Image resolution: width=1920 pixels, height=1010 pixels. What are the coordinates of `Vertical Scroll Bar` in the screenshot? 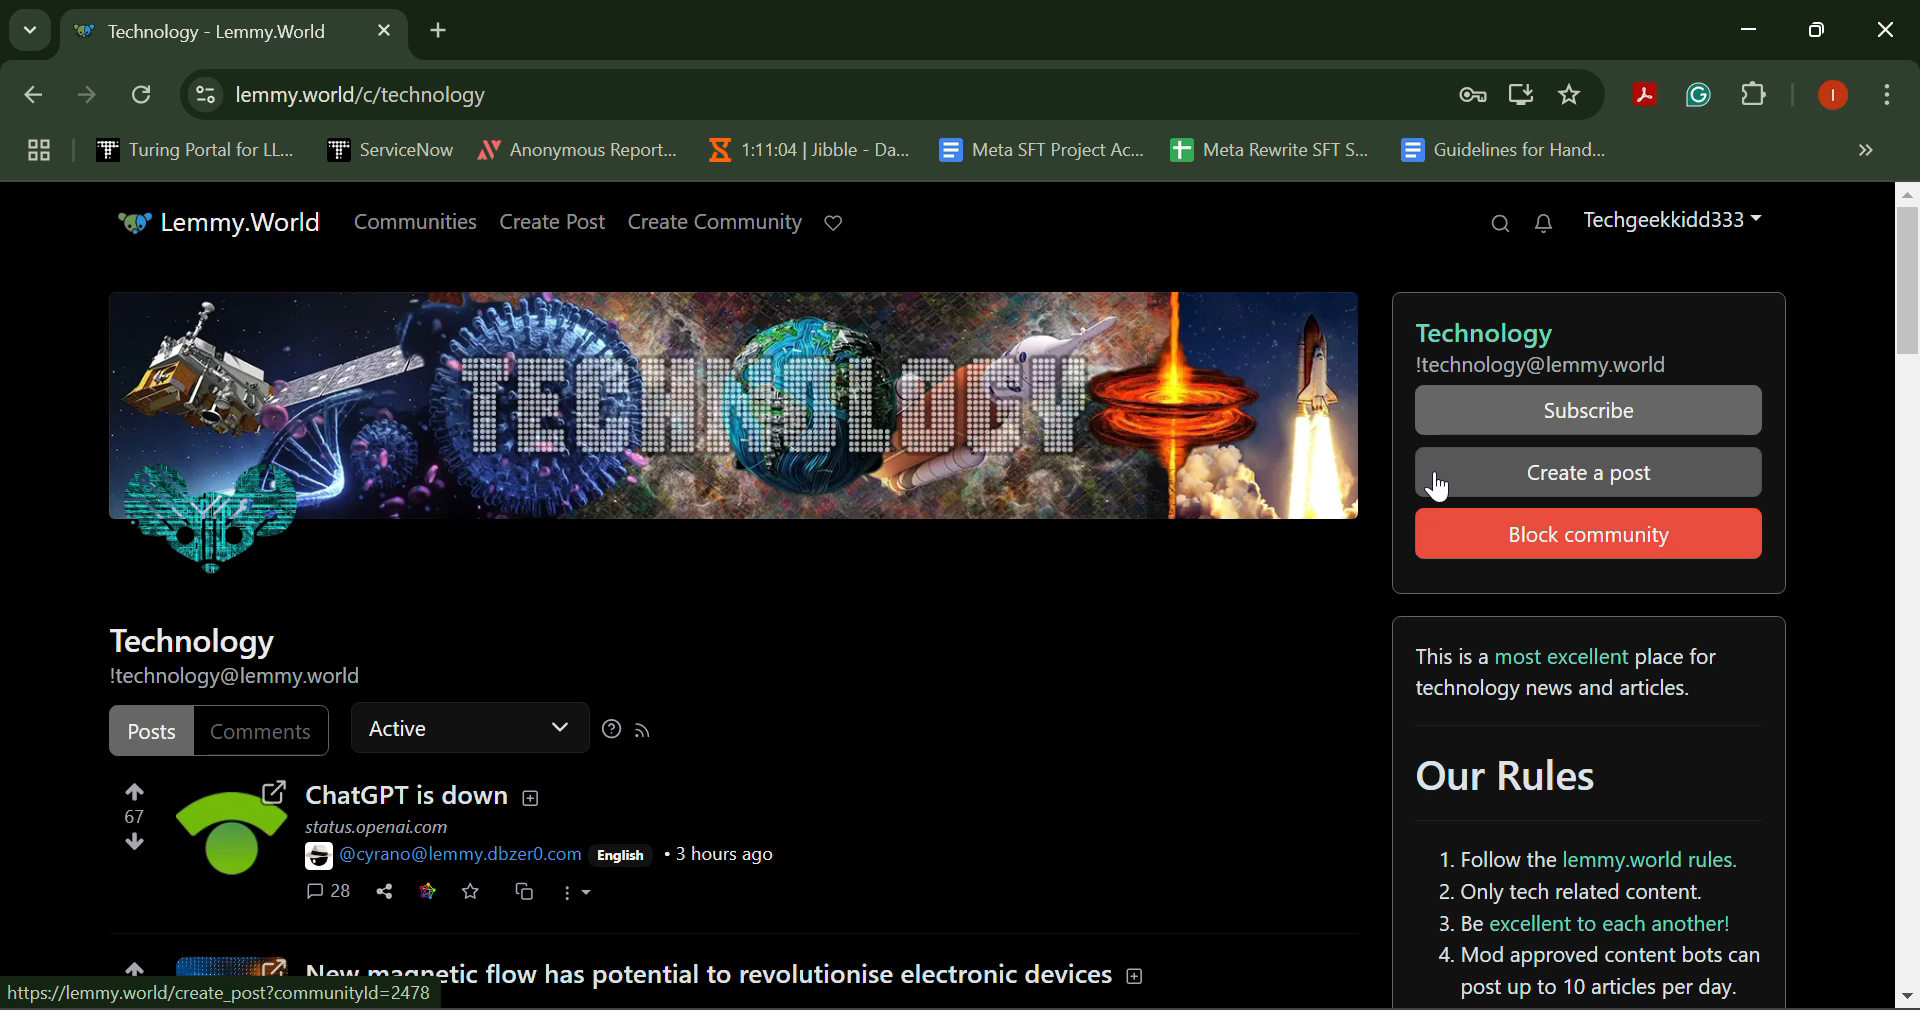 It's located at (1908, 596).